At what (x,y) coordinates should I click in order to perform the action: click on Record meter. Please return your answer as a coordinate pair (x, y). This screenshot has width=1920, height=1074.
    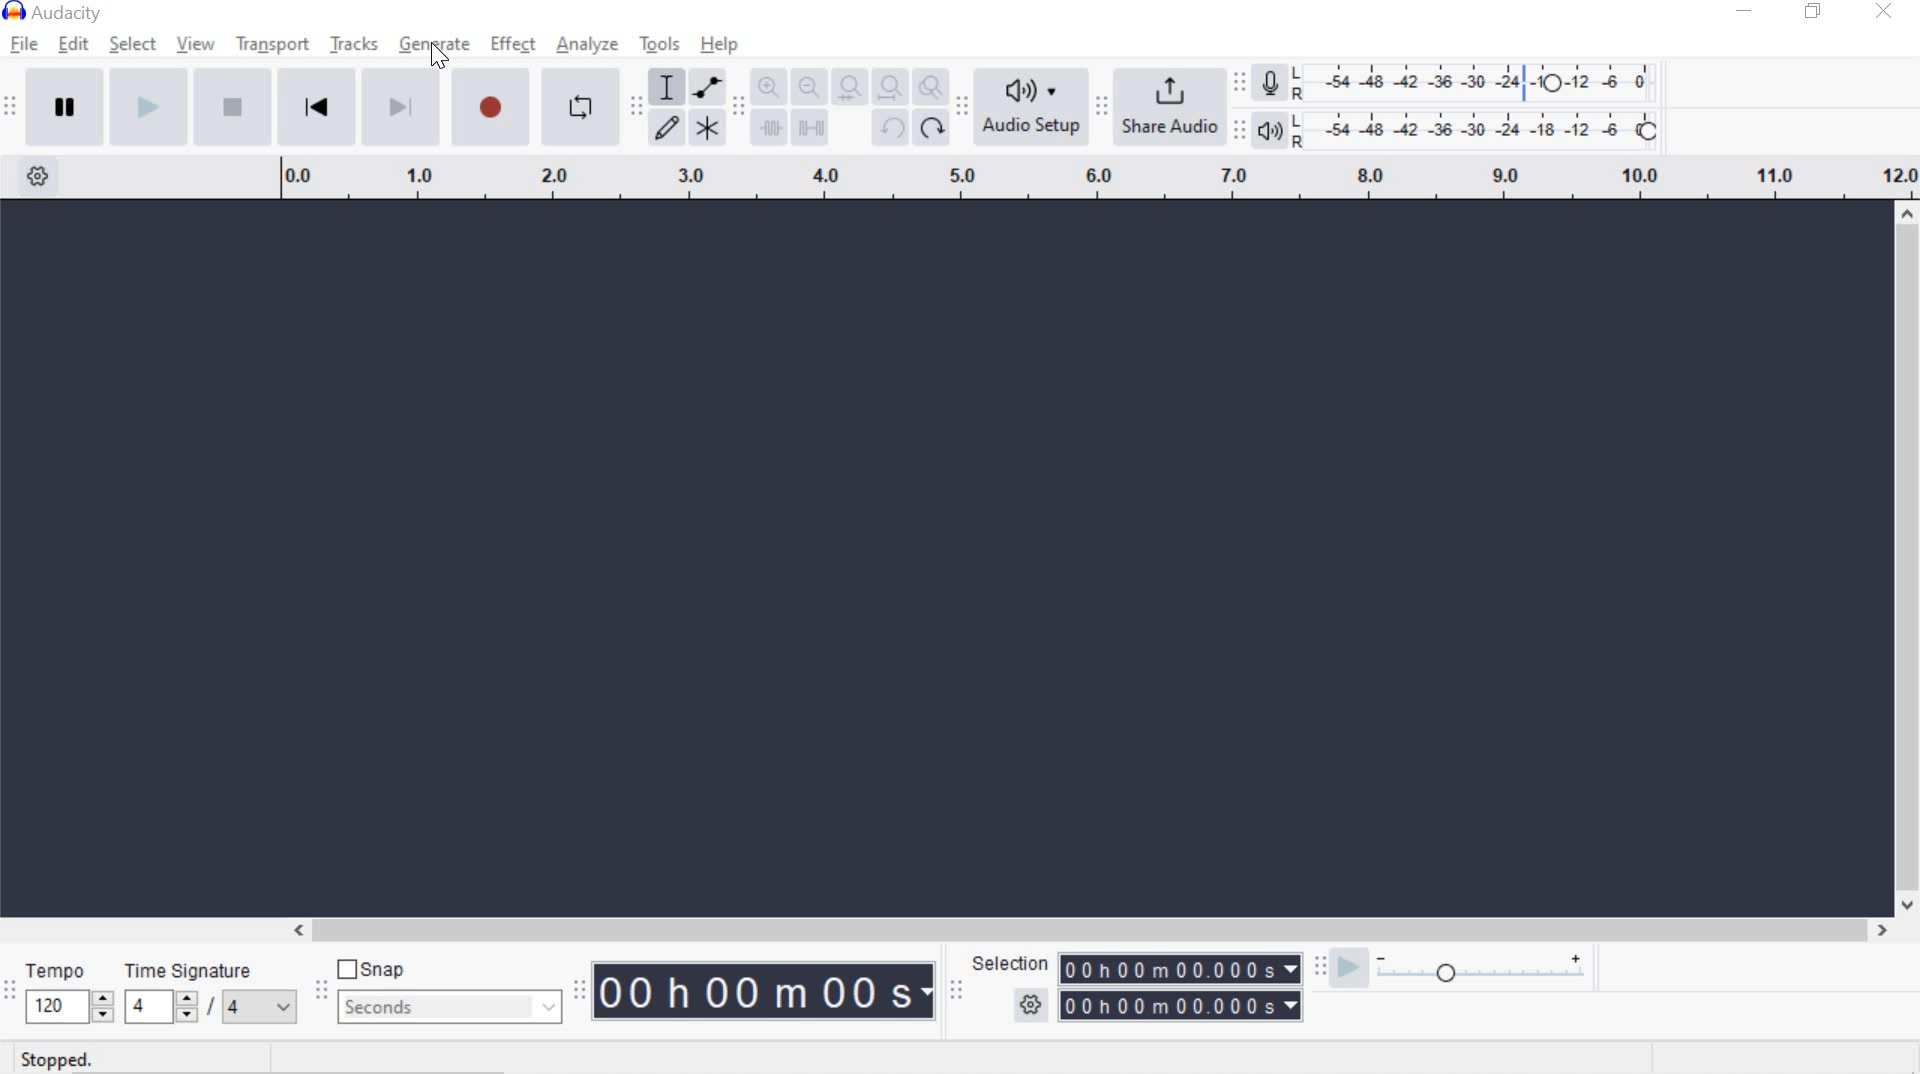
    Looking at the image, I should click on (1274, 85).